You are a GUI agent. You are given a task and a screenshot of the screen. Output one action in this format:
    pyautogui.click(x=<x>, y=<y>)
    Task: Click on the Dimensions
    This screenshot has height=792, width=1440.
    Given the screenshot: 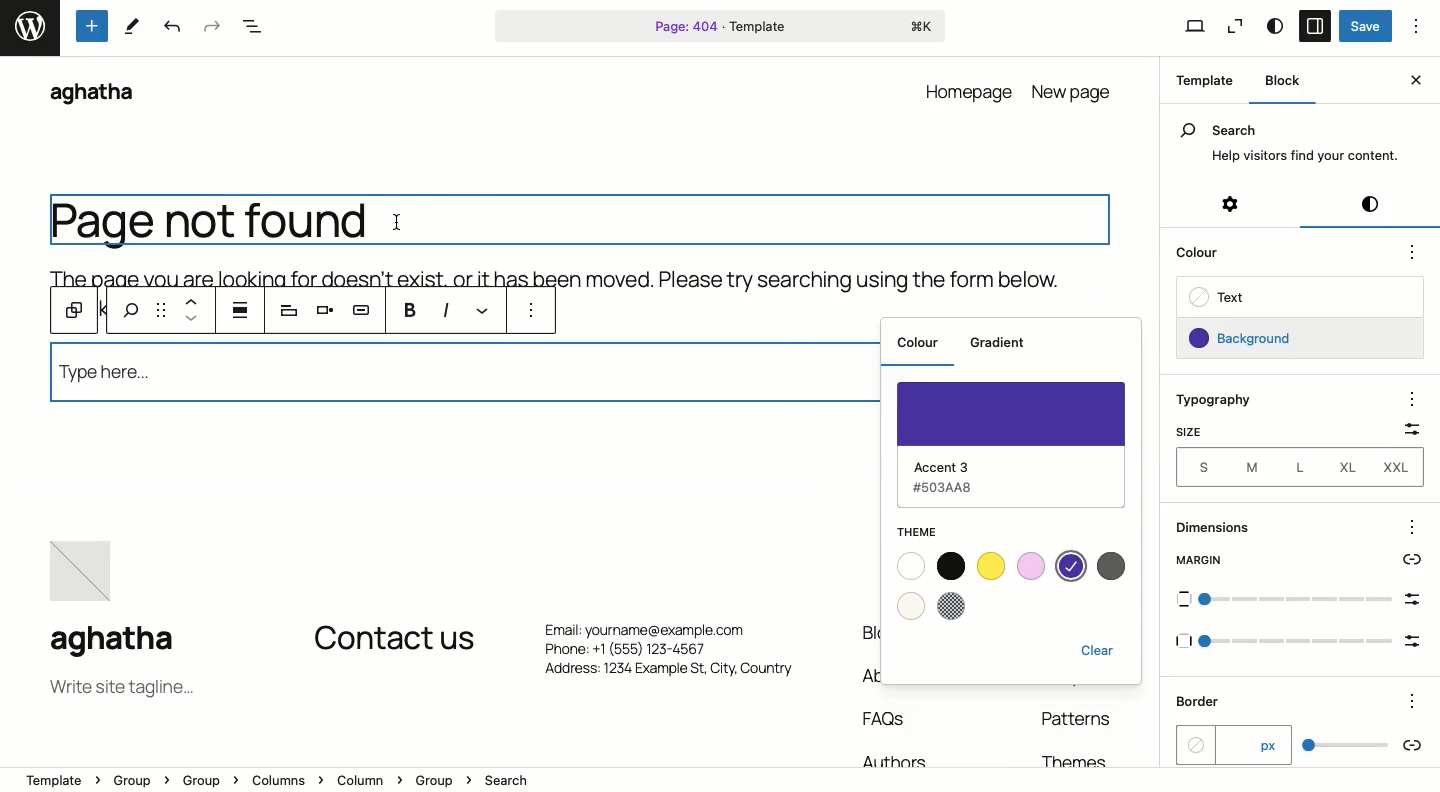 What is the action you would take?
    pyautogui.click(x=1227, y=528)
    